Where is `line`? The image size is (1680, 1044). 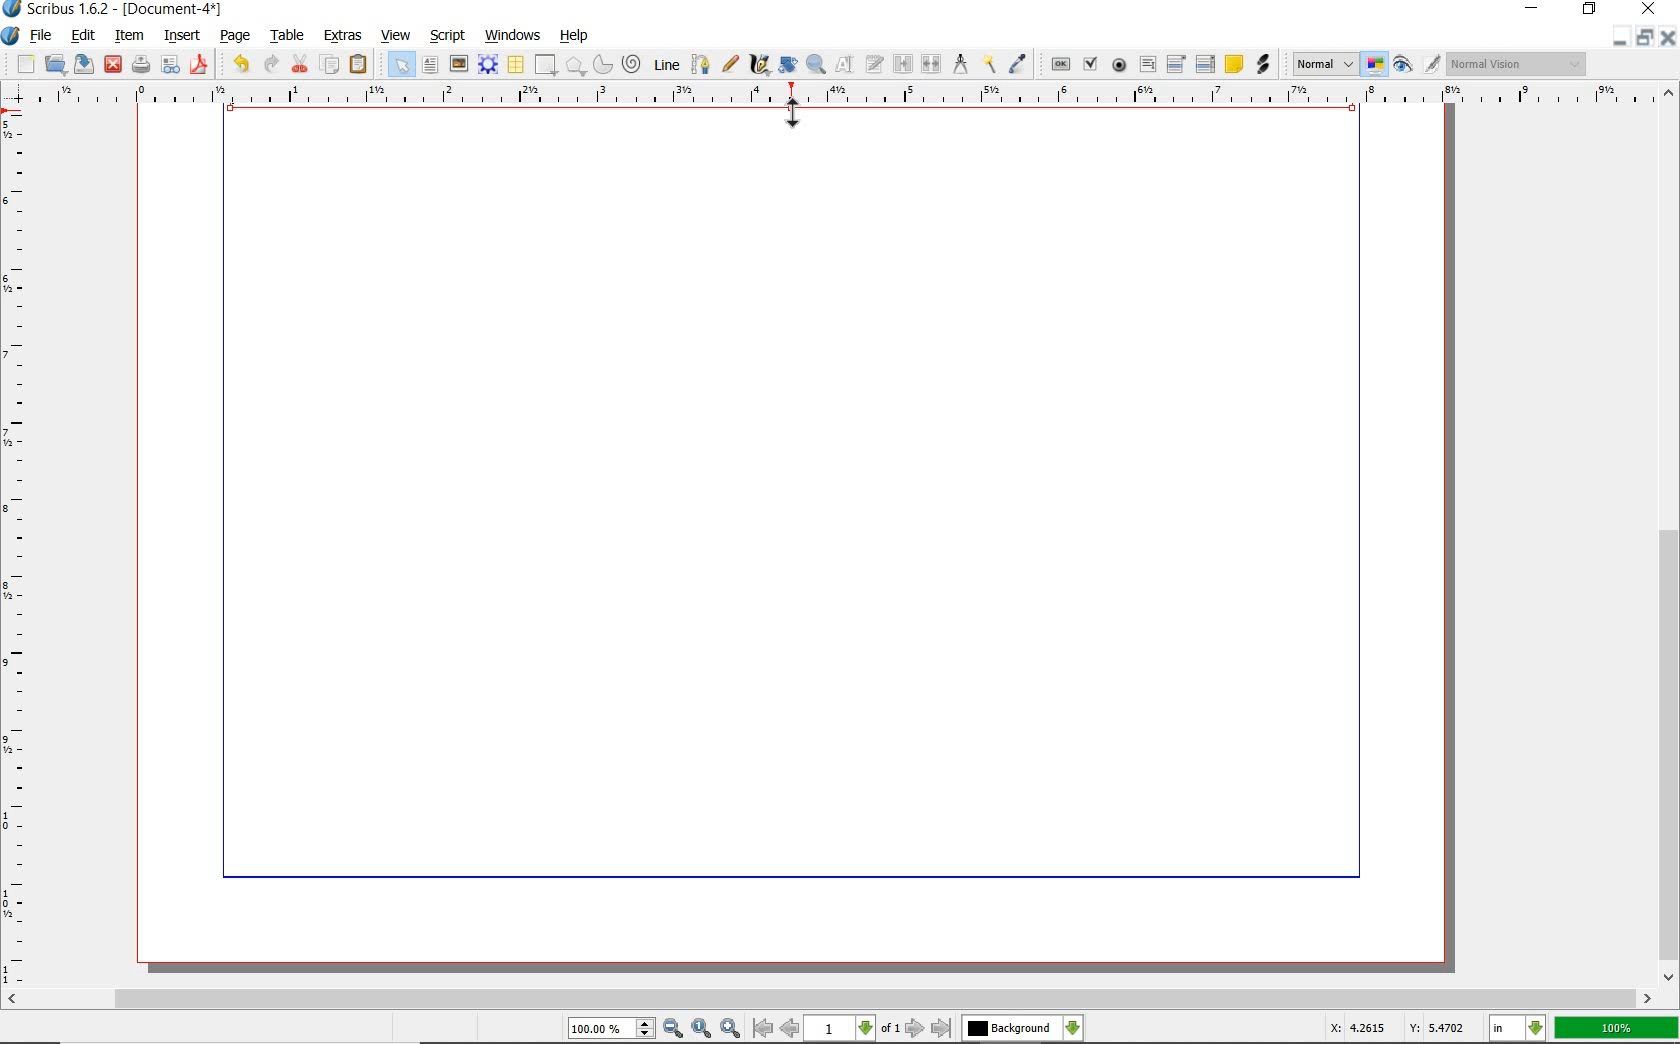 line is located at coordinates (666, 65).